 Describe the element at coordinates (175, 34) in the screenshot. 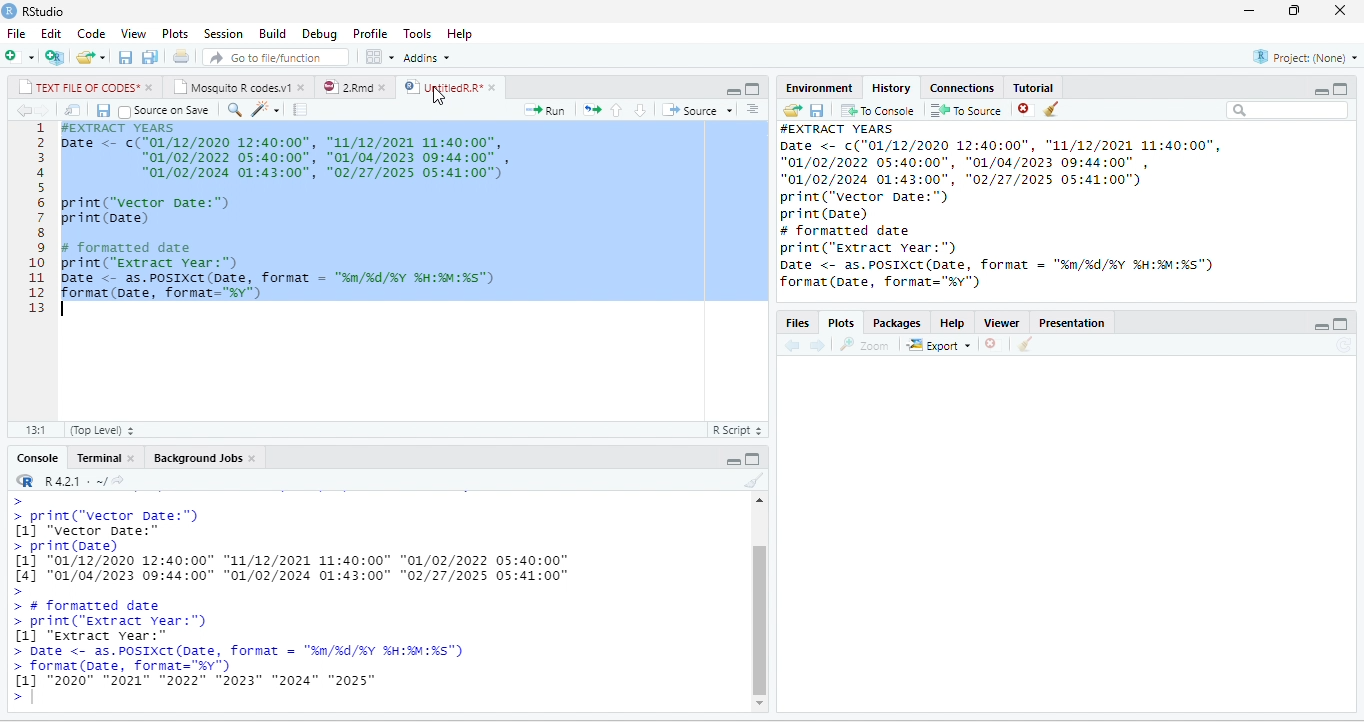

I see `Plots` at that location.